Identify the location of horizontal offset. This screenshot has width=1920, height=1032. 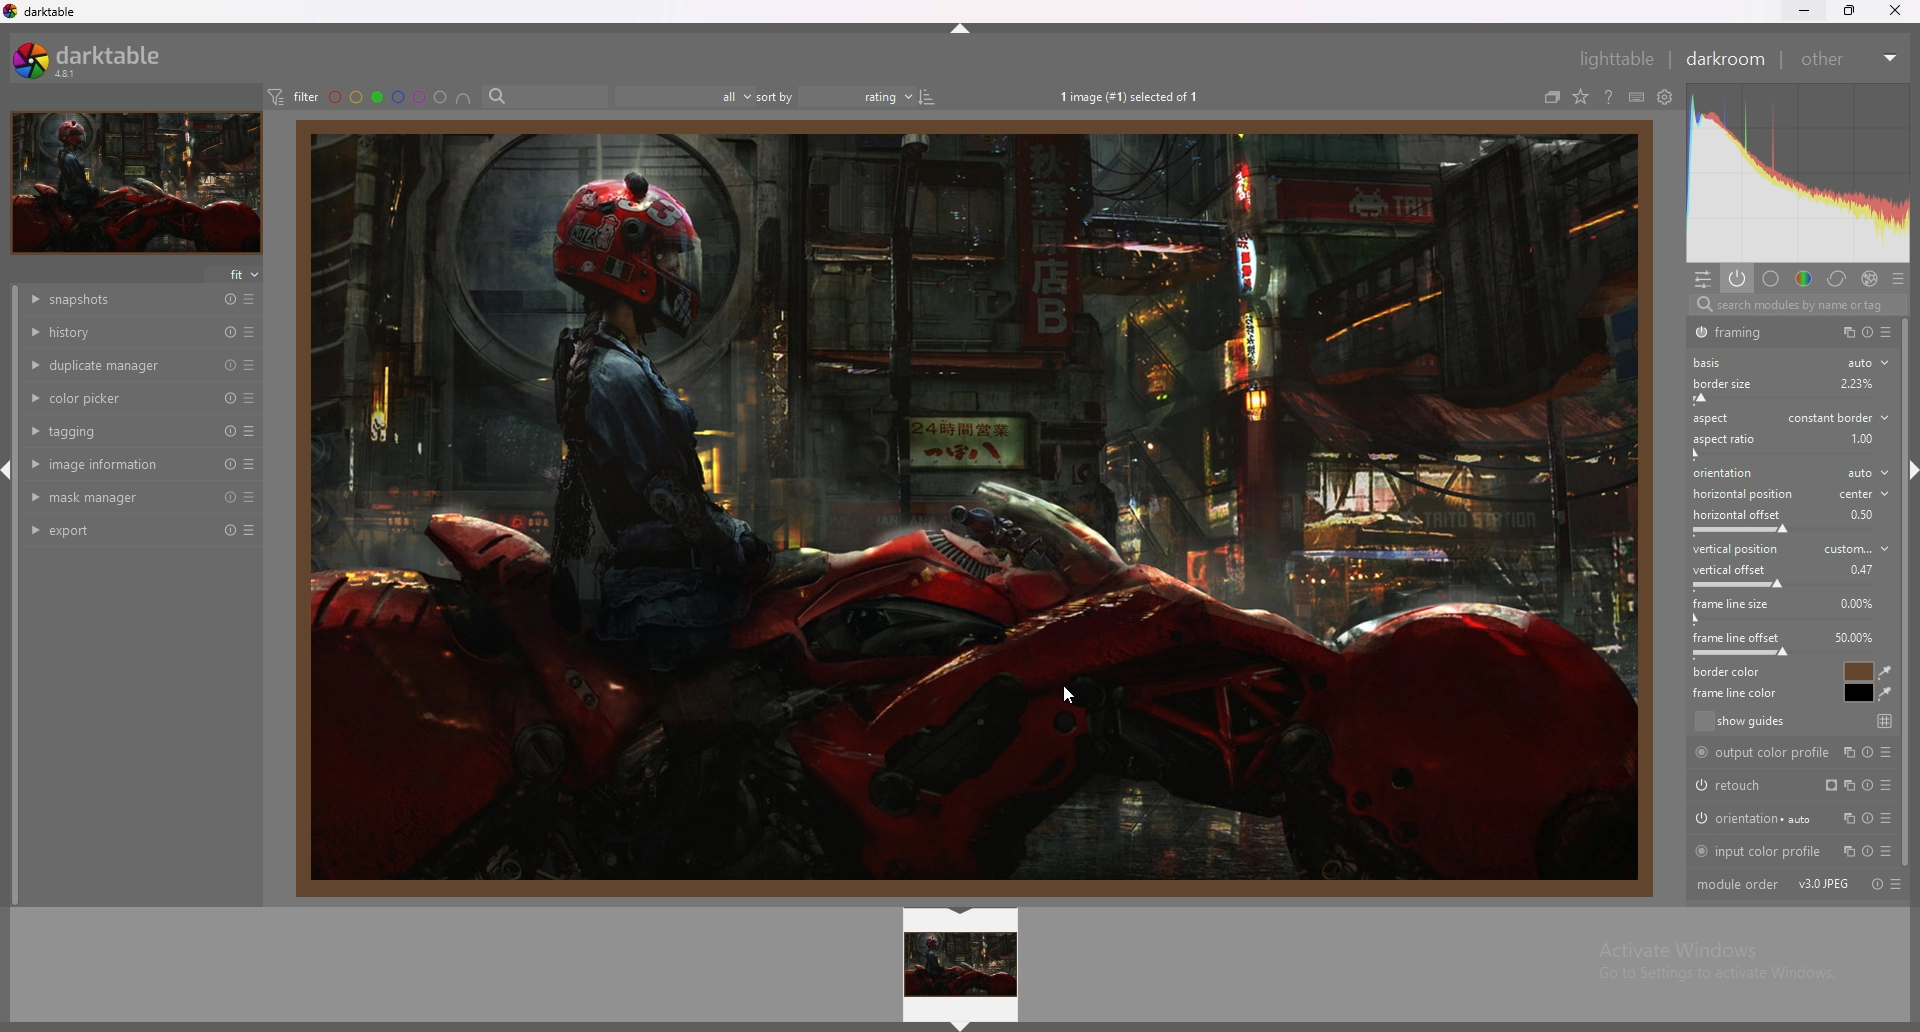
(1739, 515).